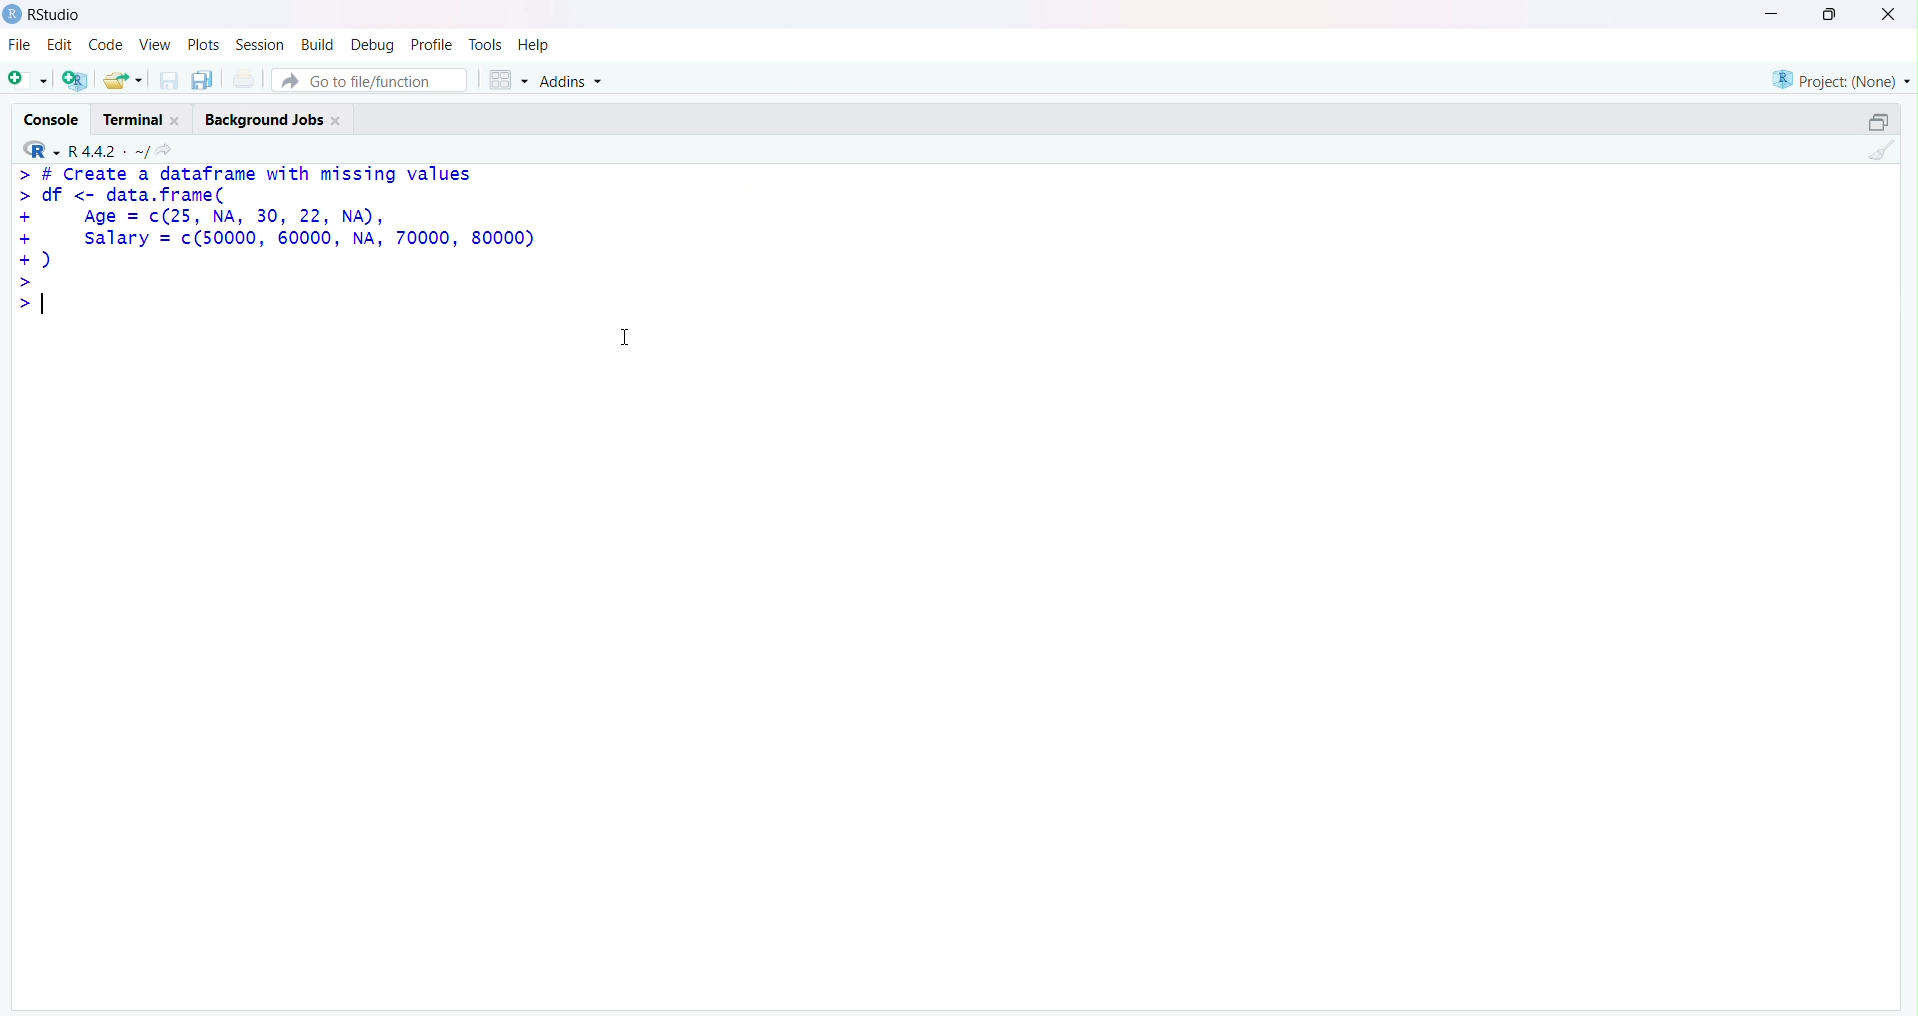  I want to click on Debug, so click(376, 44).